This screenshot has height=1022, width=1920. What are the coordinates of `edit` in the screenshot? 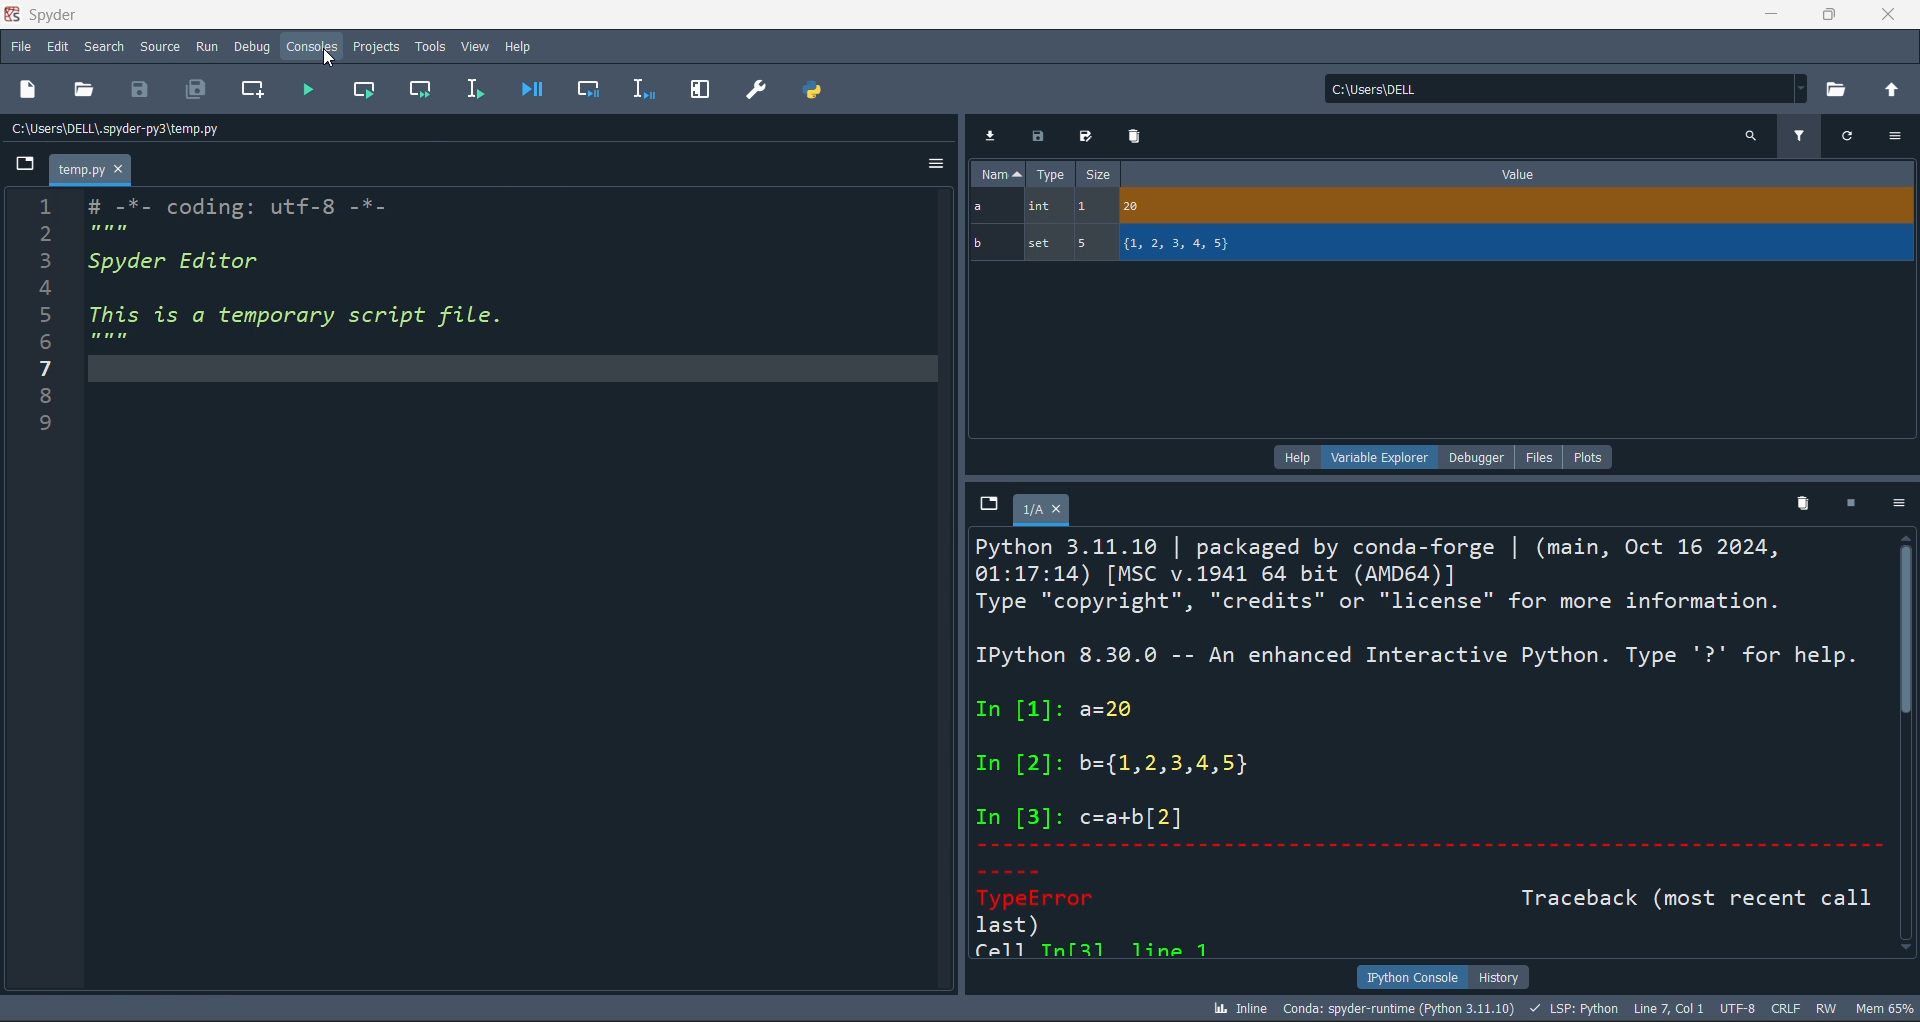 It's located at (57, 50).